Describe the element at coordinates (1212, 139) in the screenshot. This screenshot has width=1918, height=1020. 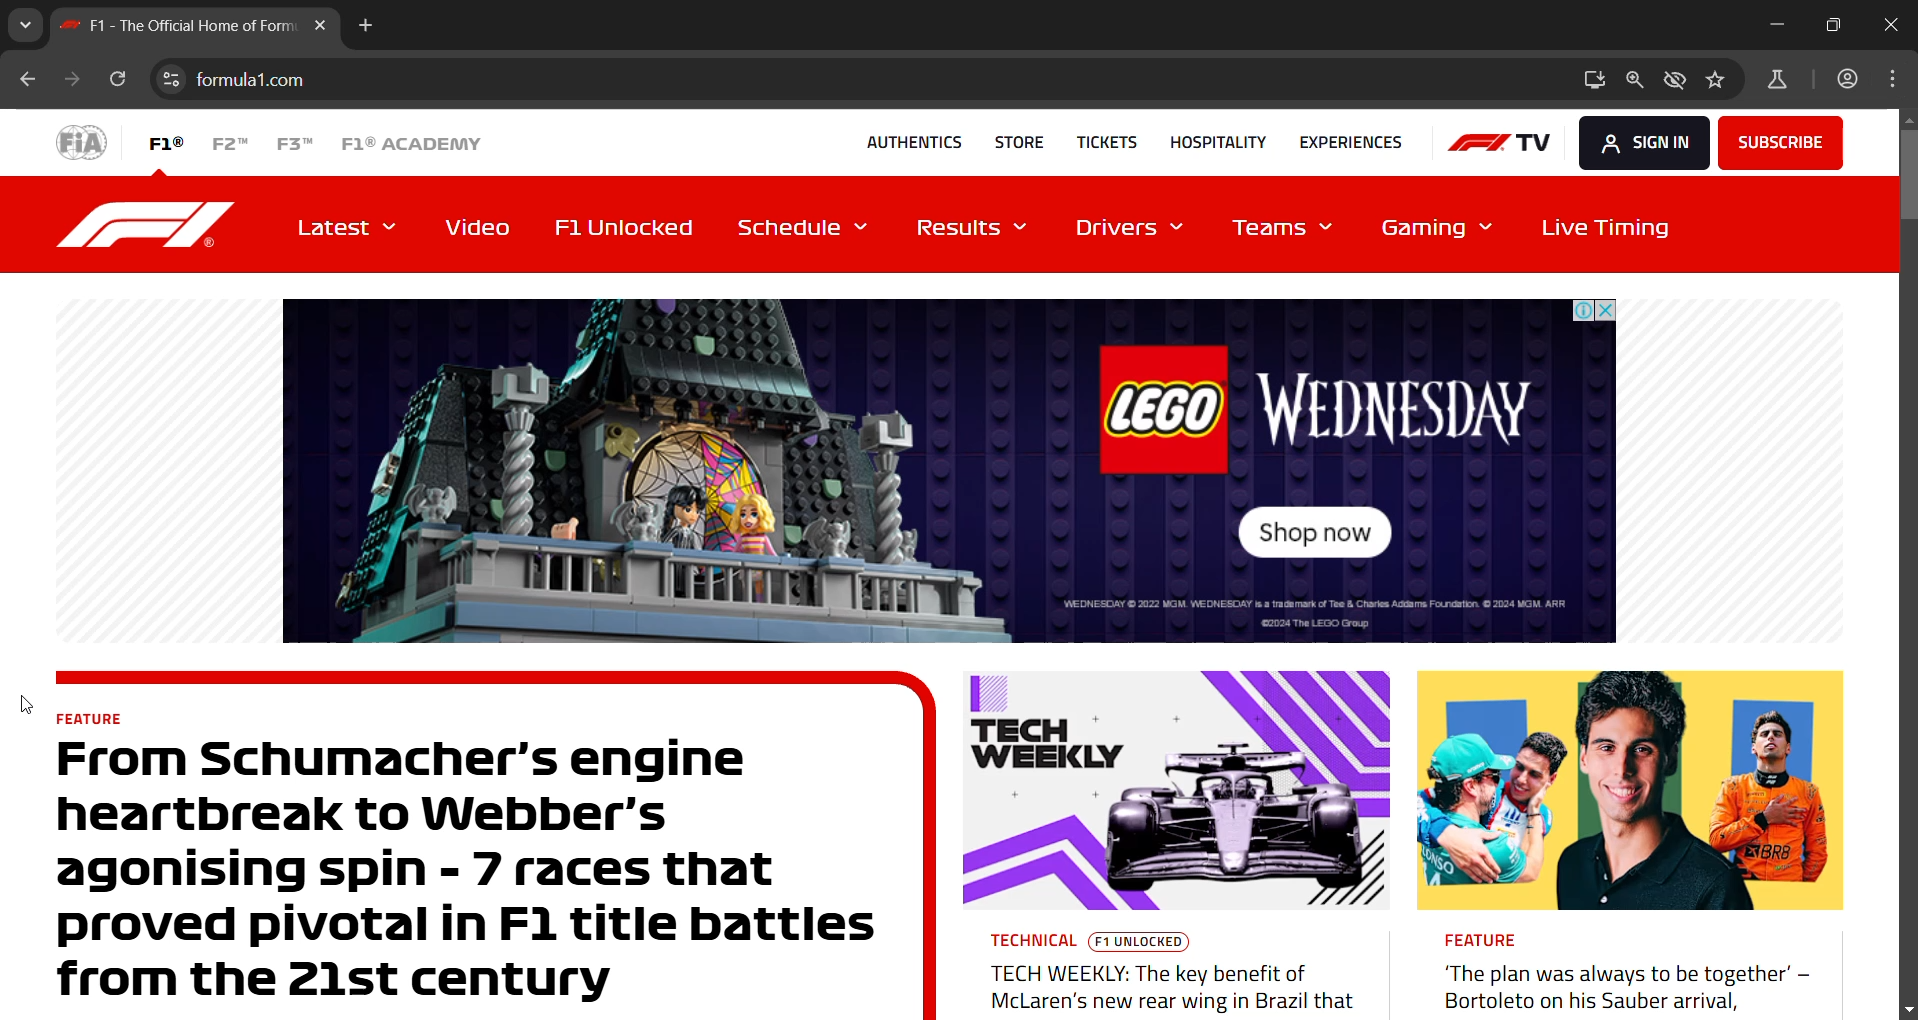
I see `HOSPITALITY` at that location.